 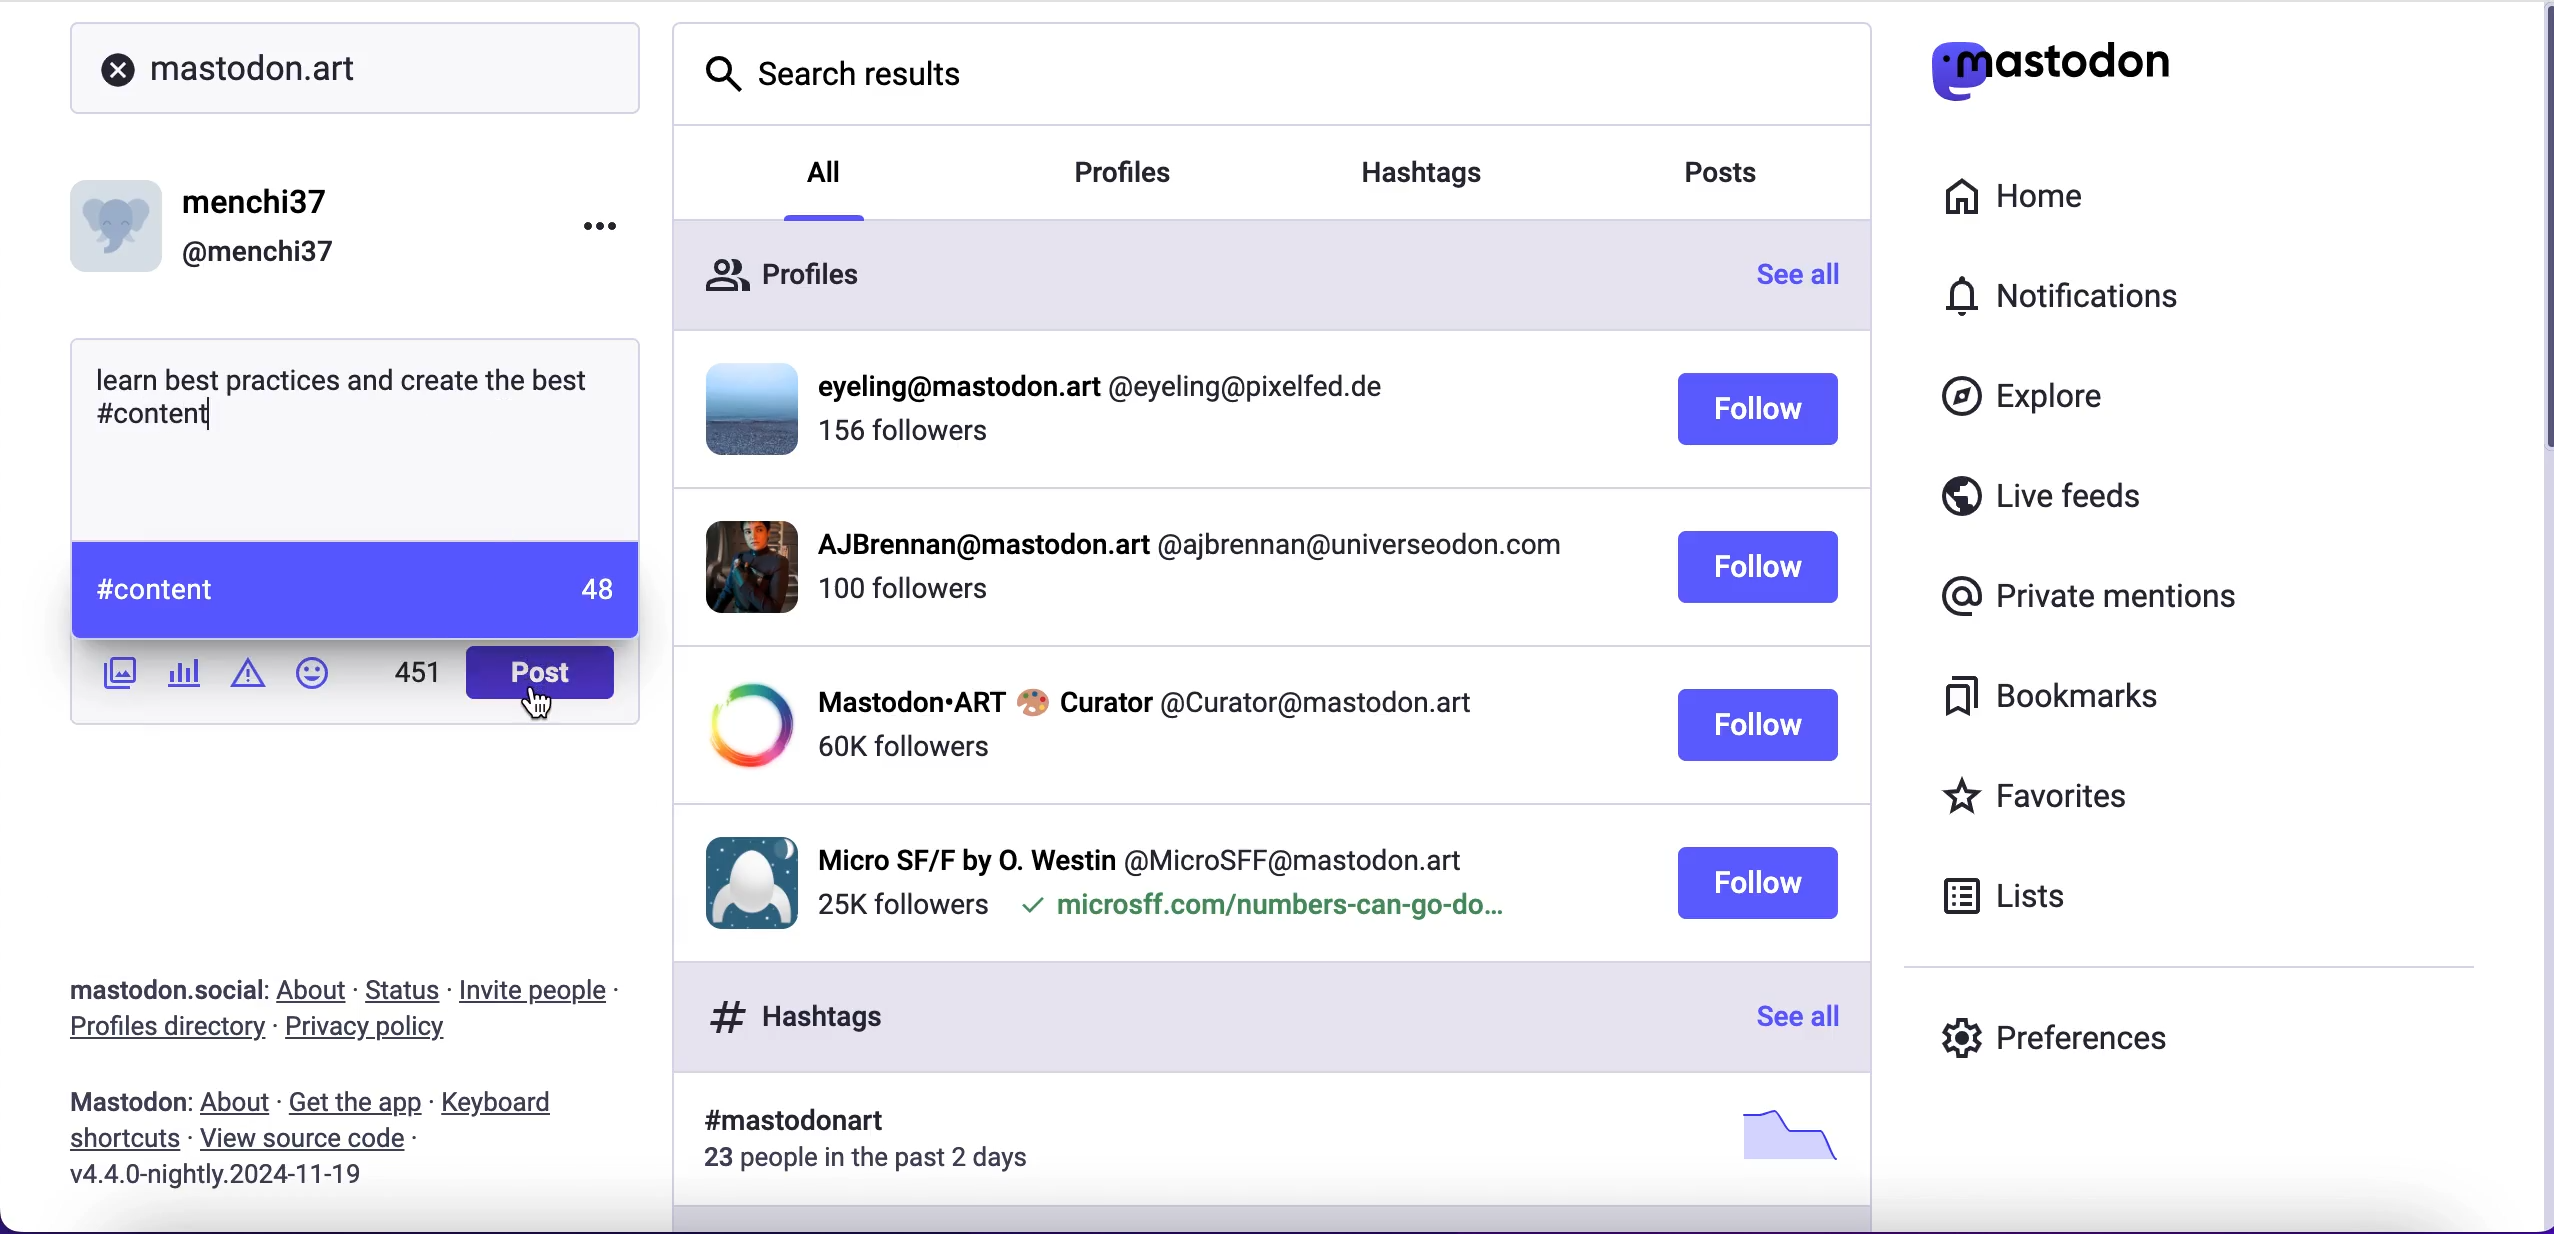 What do you see at coordinates (259, 203) in the screenshot?
I see `menchi37` at bounding box center [259, 203].